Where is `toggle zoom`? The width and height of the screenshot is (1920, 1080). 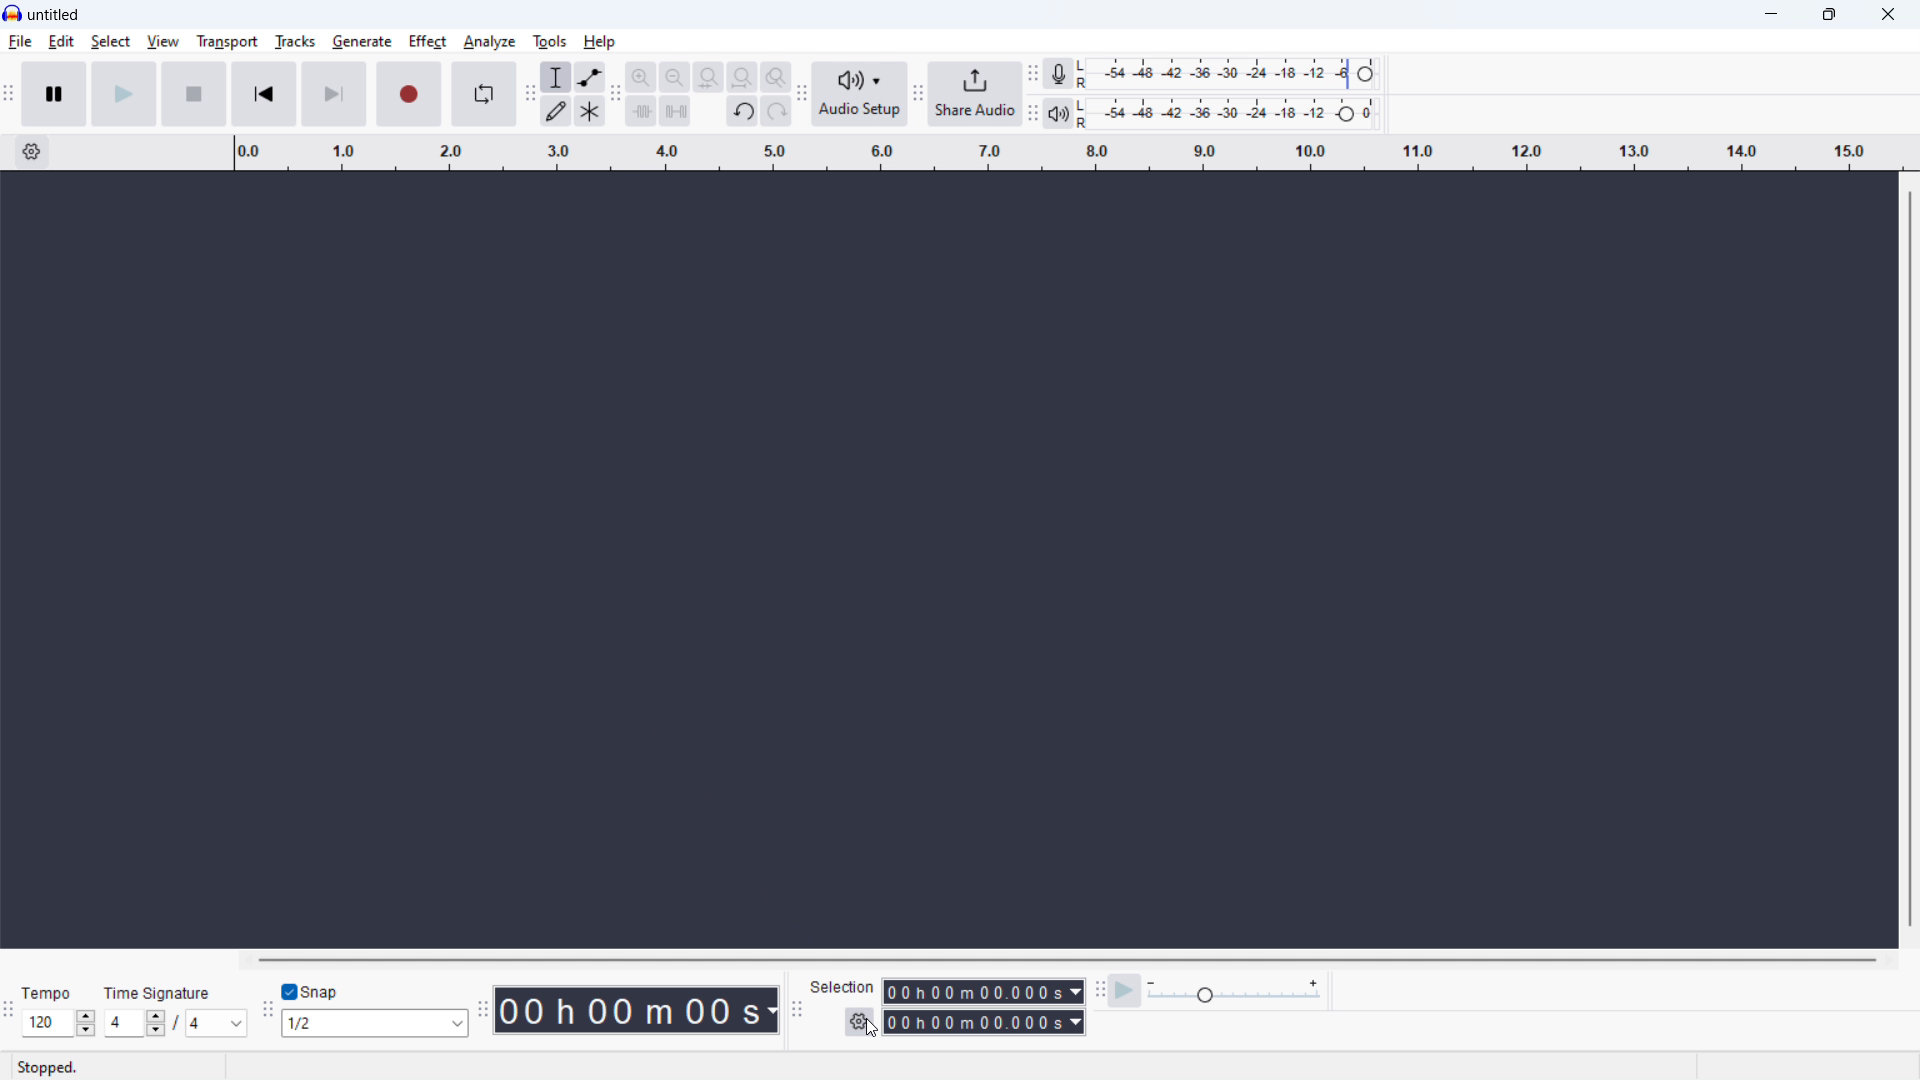
toggle zoom is located at coordinates (777, 77).